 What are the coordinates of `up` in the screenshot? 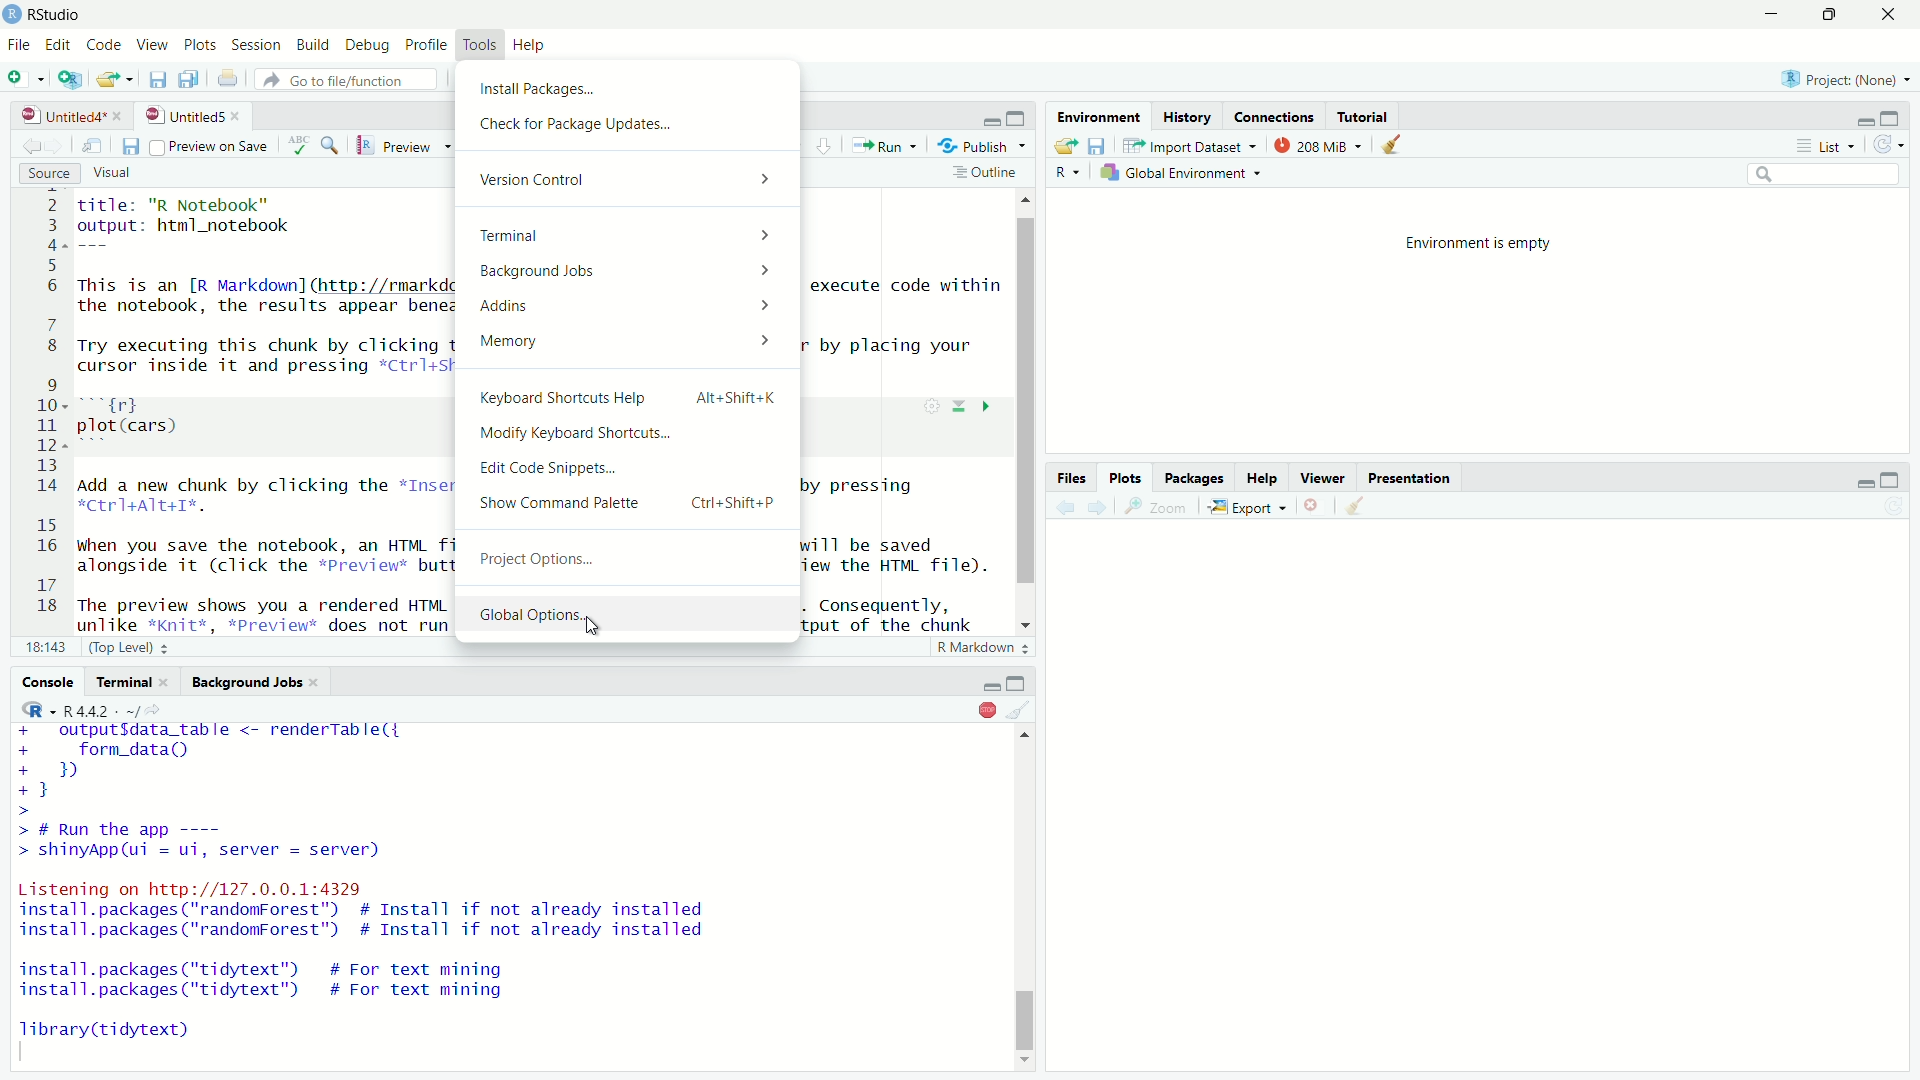 It's located at (825, 146).